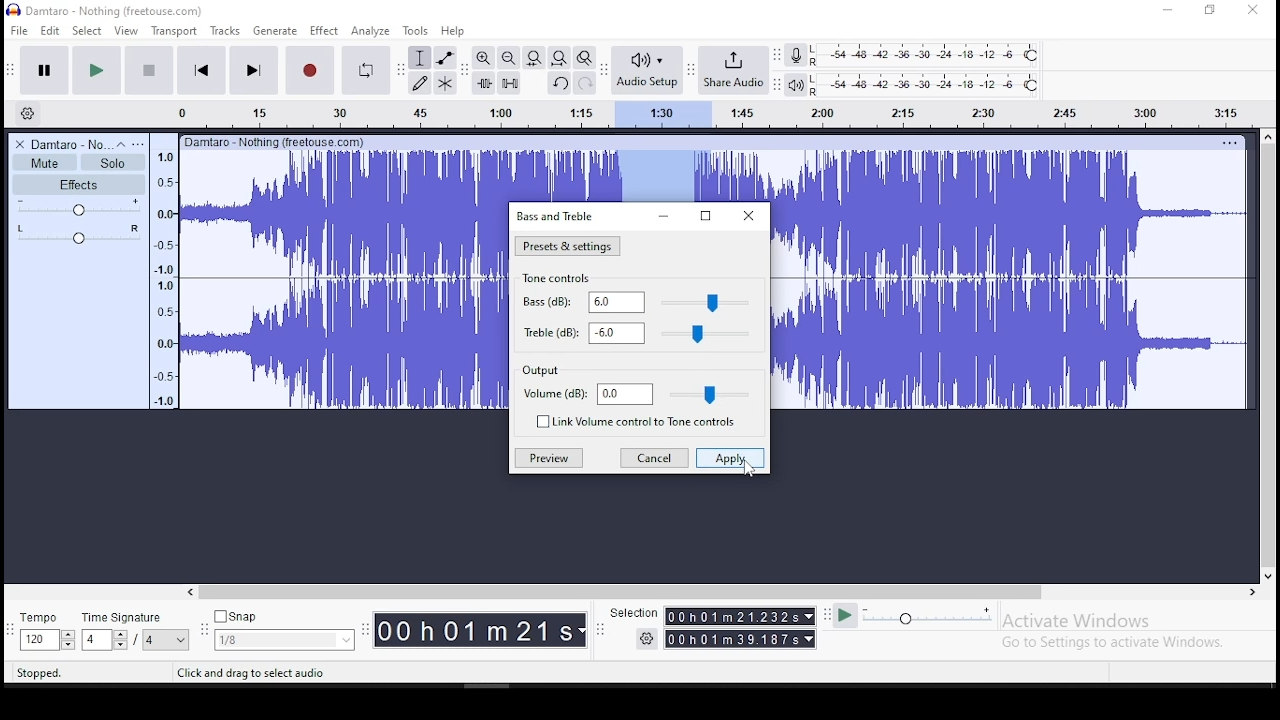 The height and width of the screenshot is (720, 1280). Describe the element at coordinates (135, 617) in the screenshot. I see `time signature` at that location.